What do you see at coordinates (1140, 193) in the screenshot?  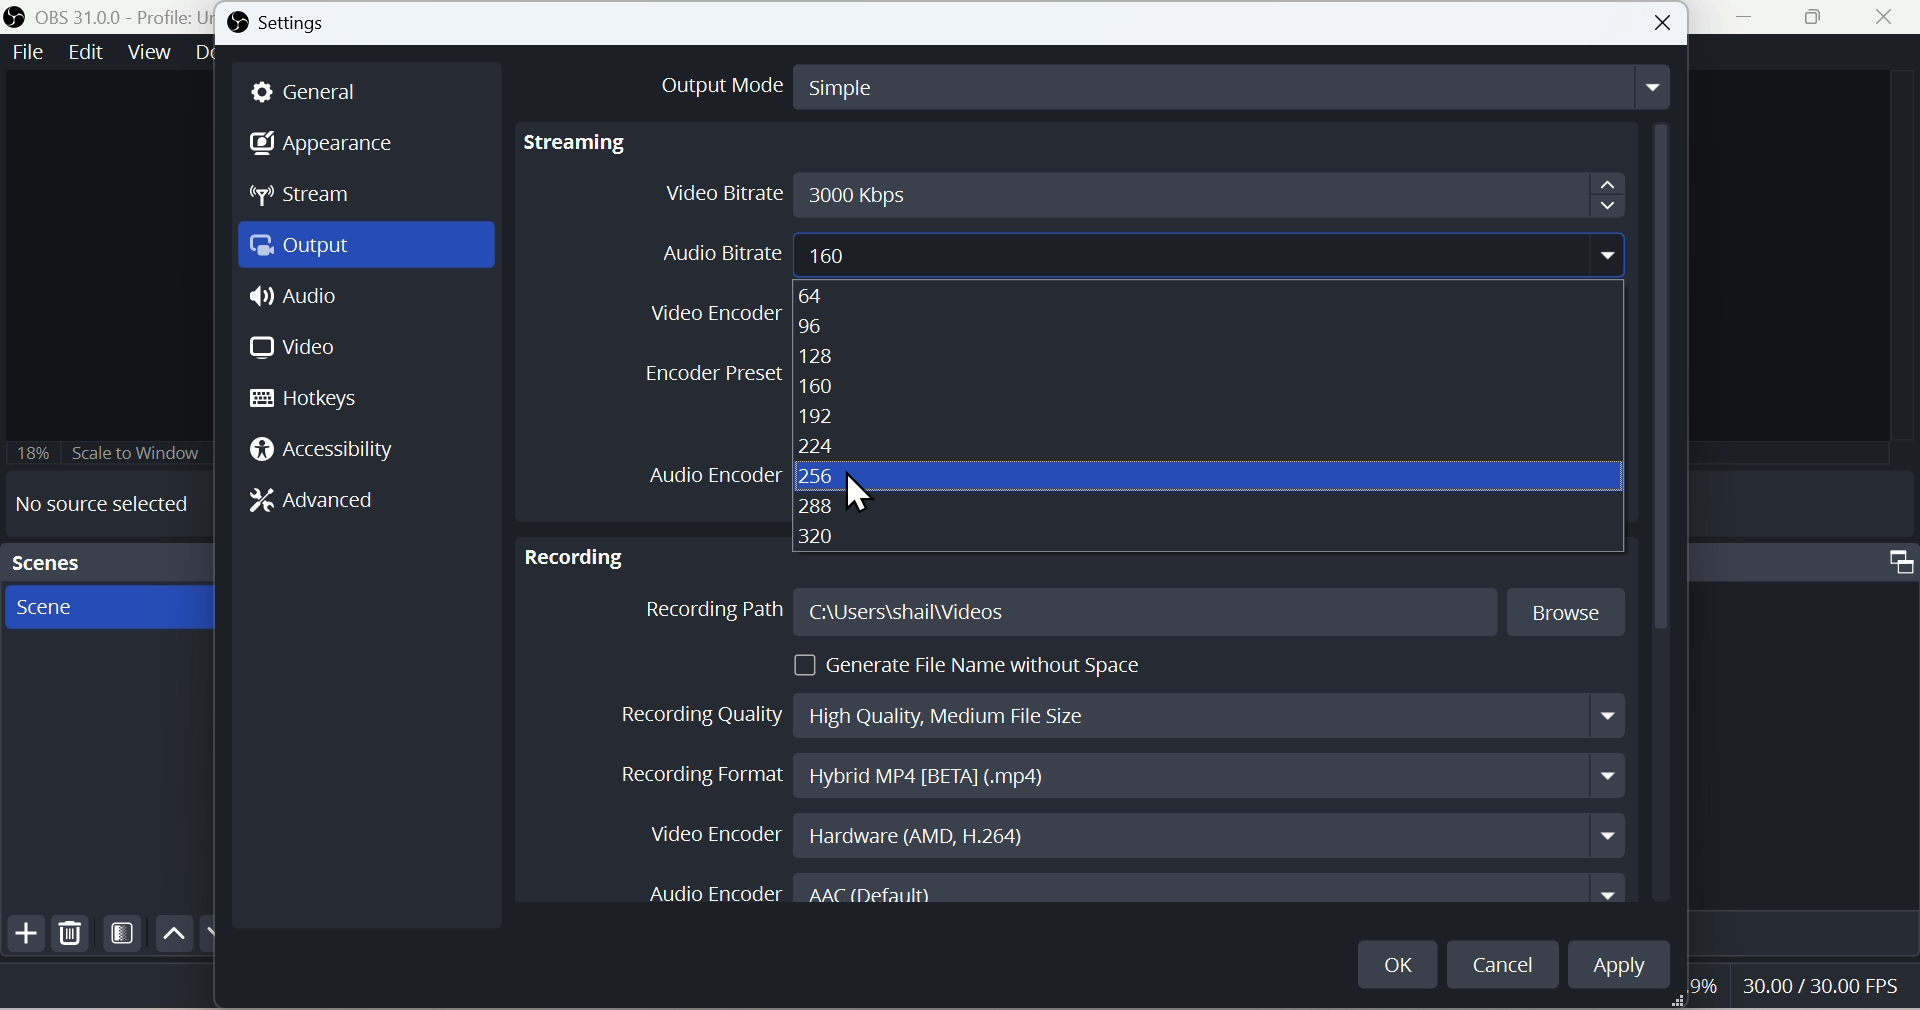 I see `Video Bitrate` at bounding box center [1140, 193].